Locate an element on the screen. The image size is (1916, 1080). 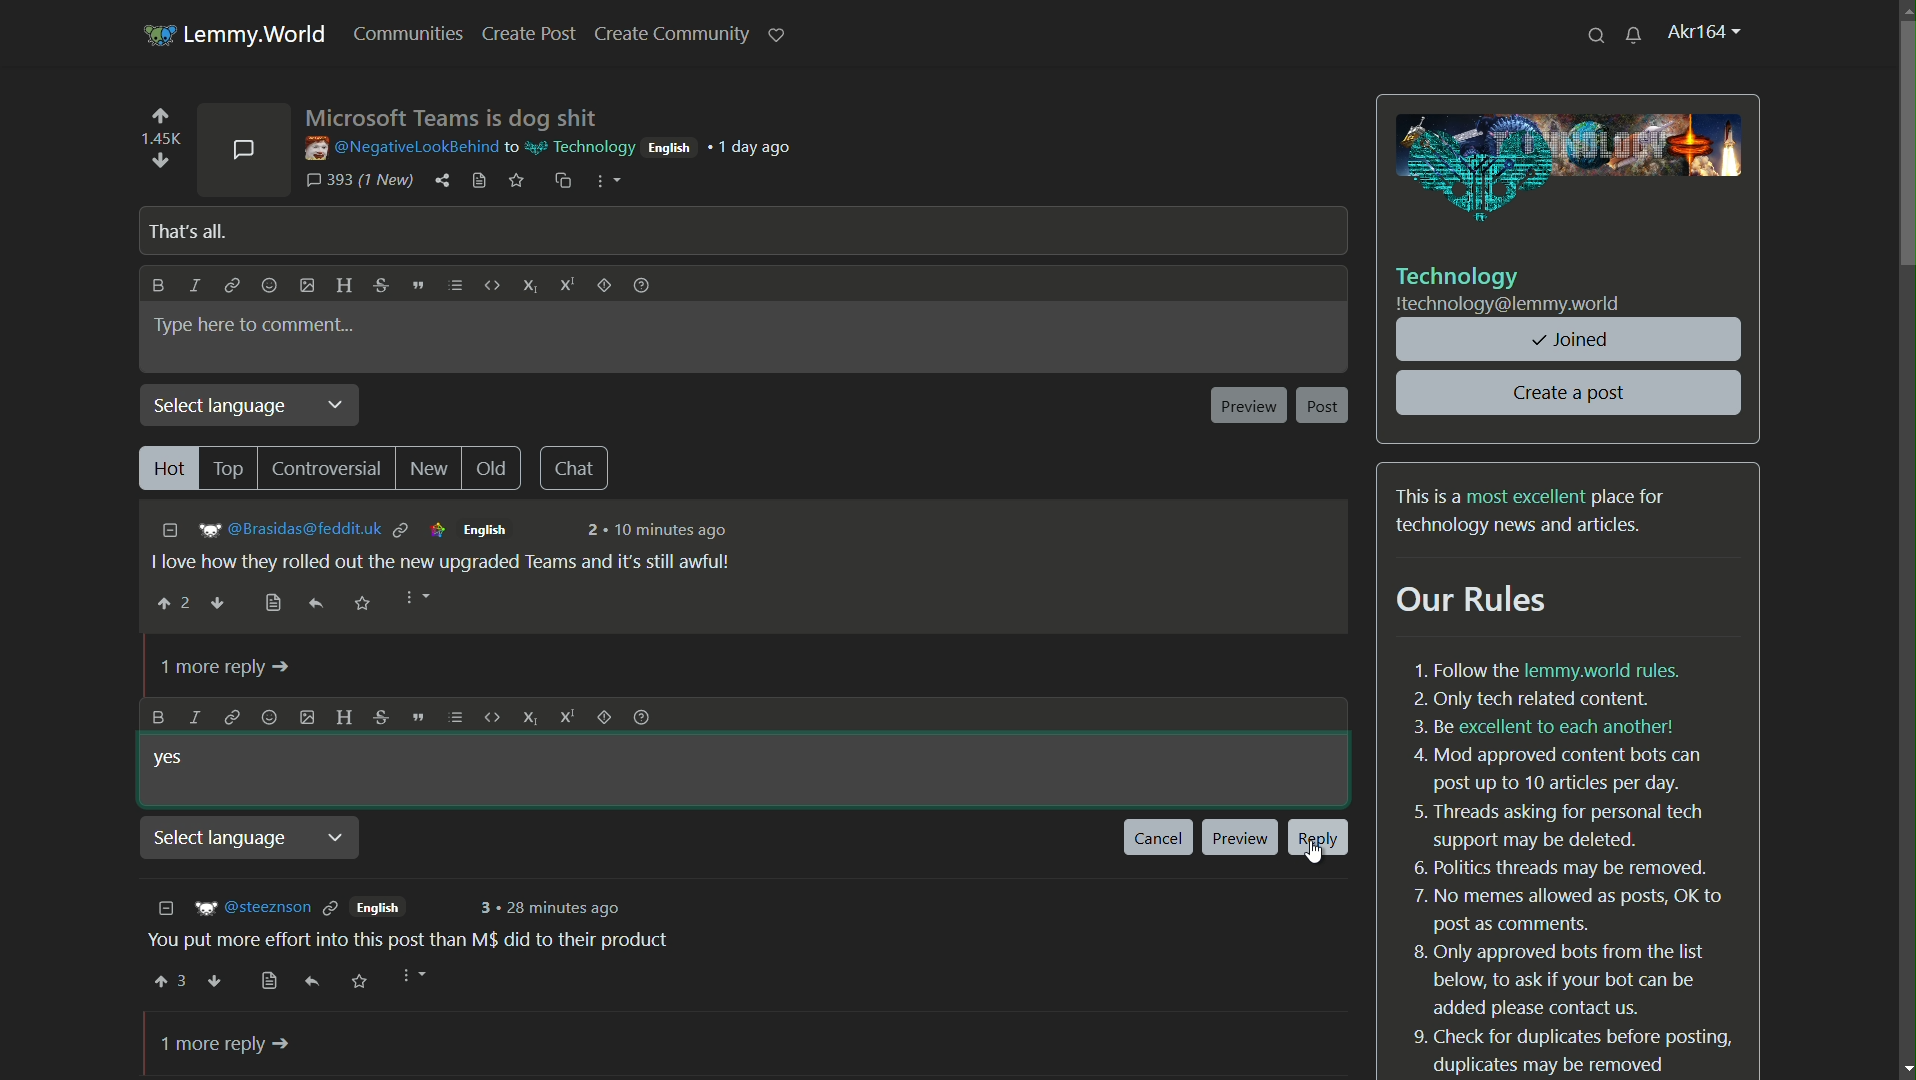
cancel is located at coordinates (1159, 838).